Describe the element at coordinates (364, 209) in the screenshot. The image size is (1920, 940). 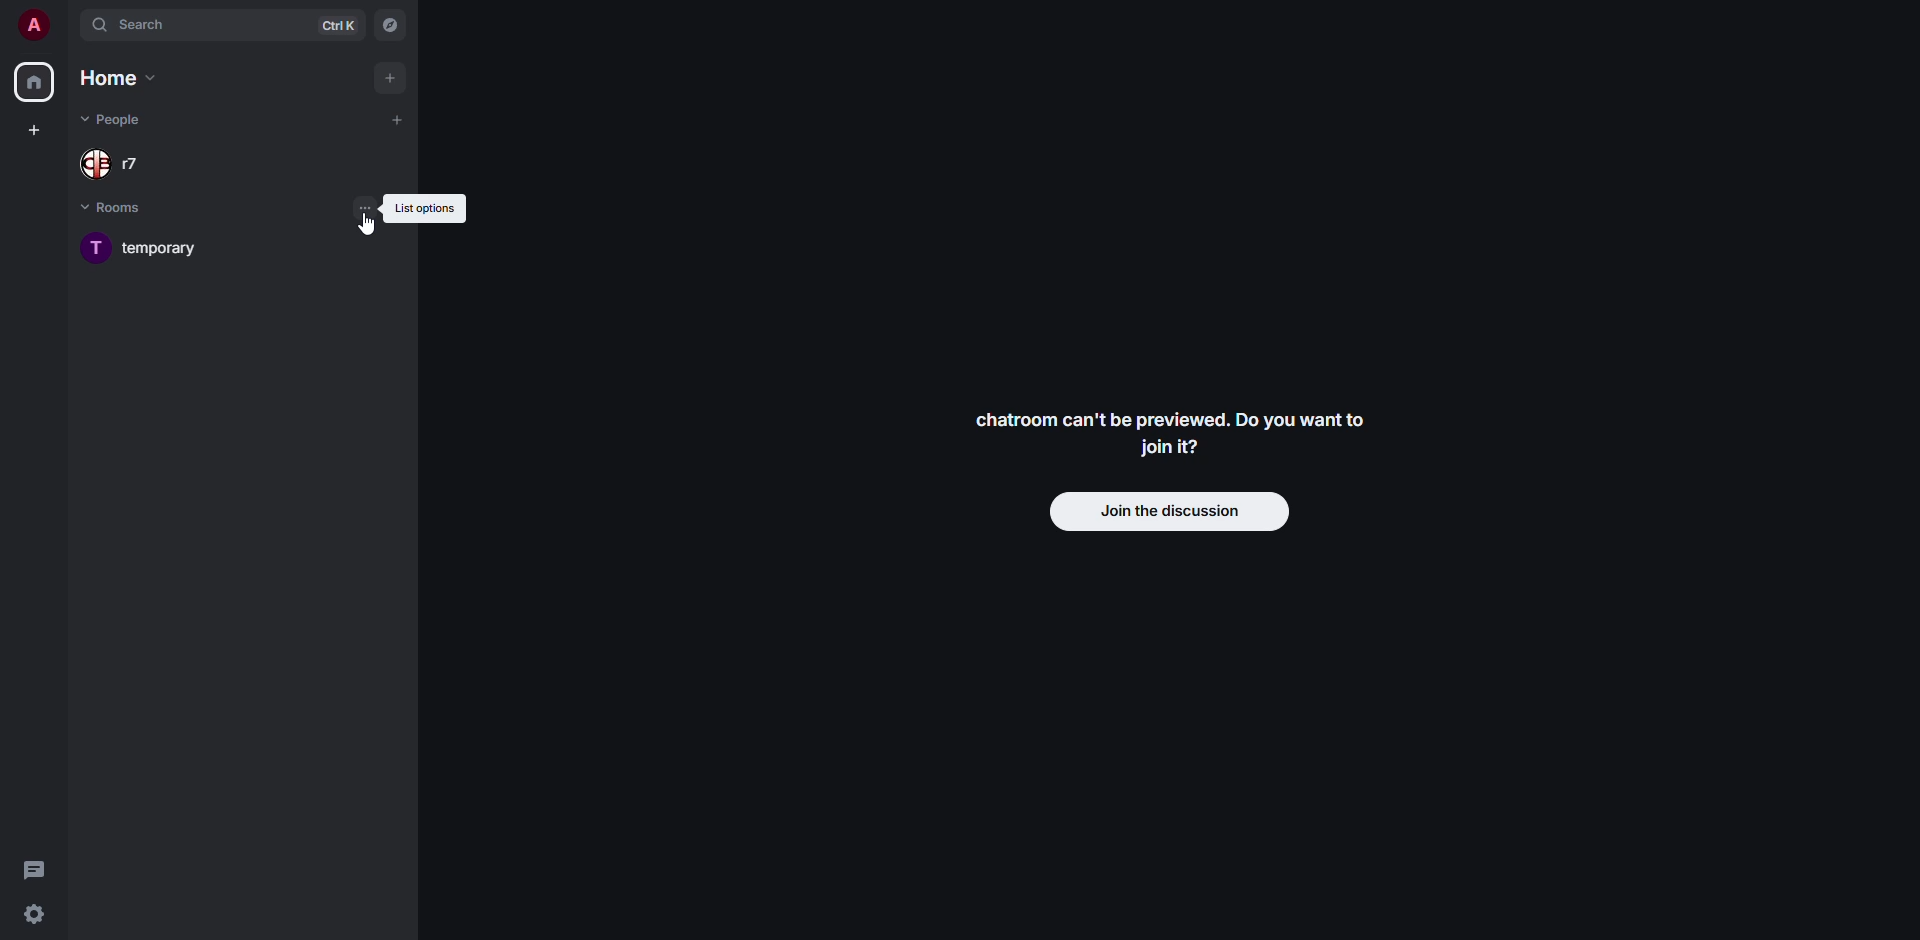
I see `list options` at that location.